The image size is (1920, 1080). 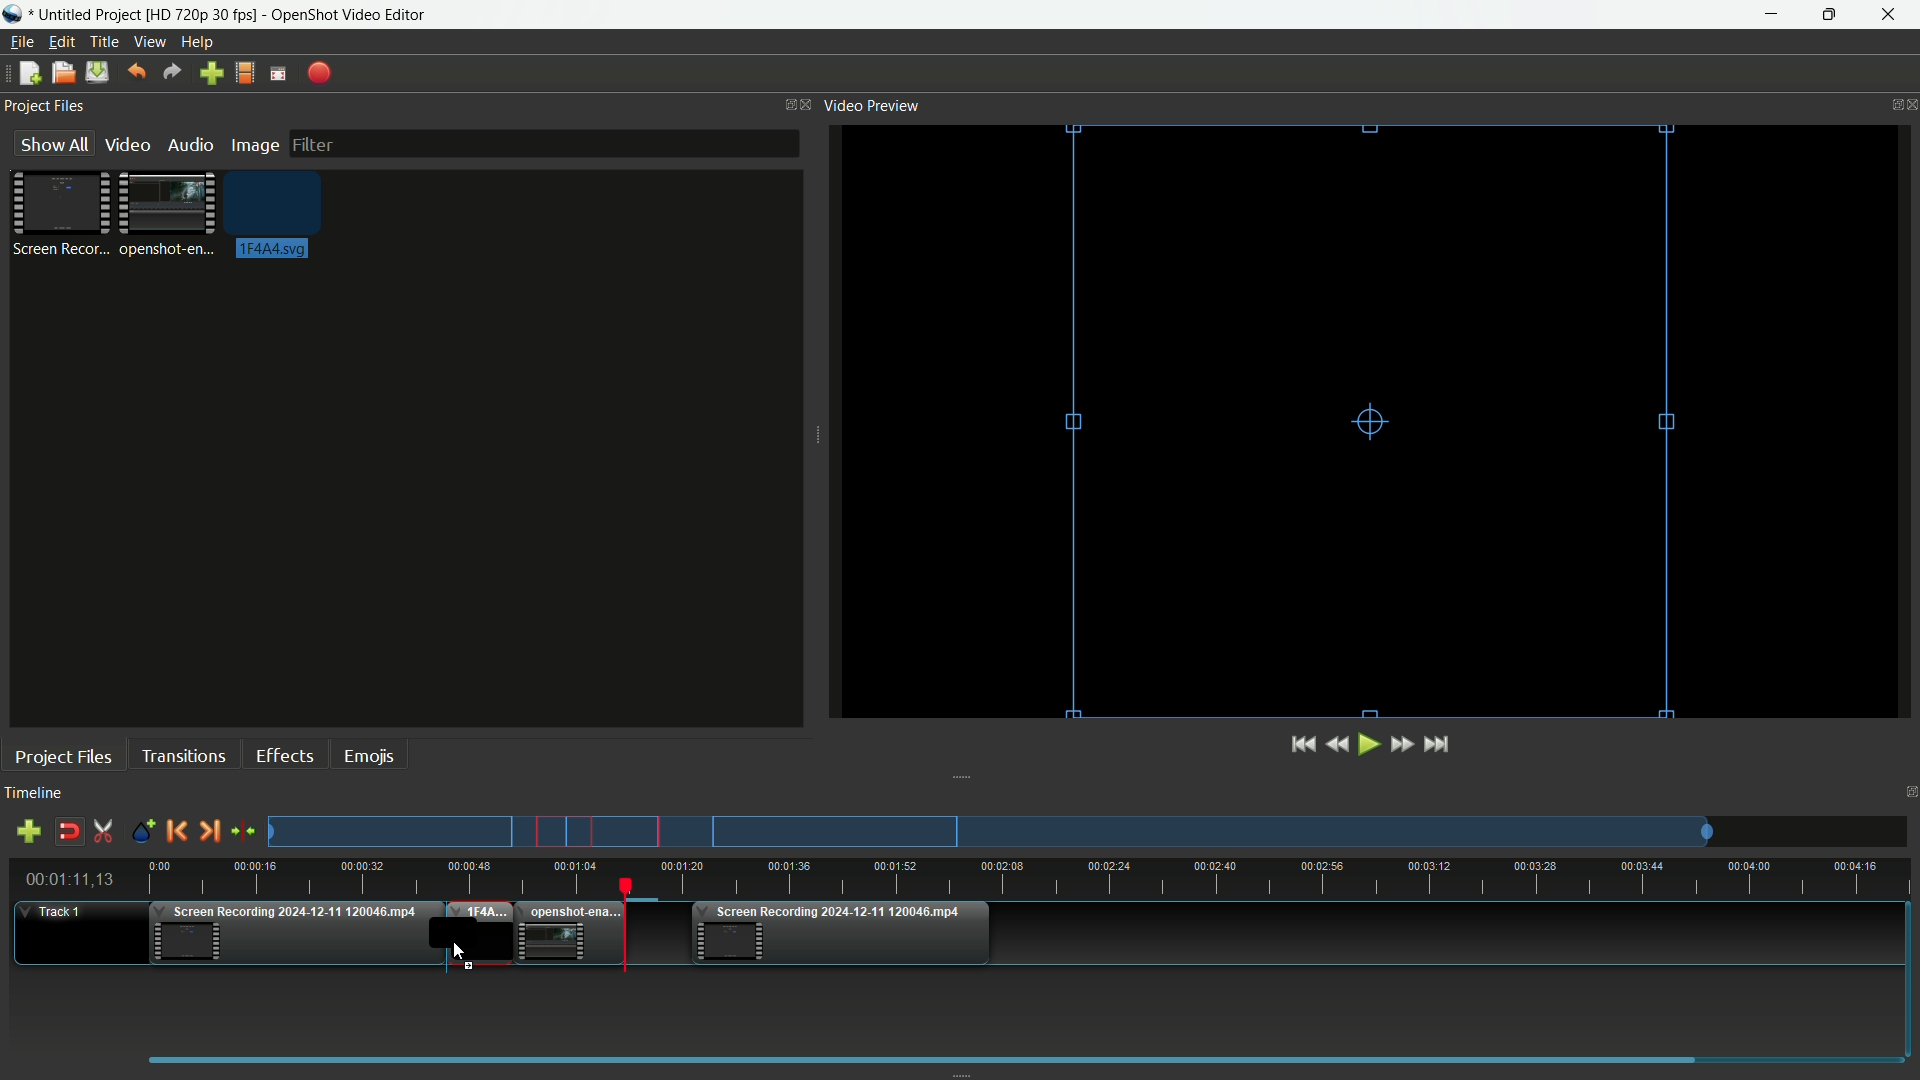 What do you see at coordinates (785, 105) in the screenshot?
I see `Change layout` at bounding box center [785, 105].